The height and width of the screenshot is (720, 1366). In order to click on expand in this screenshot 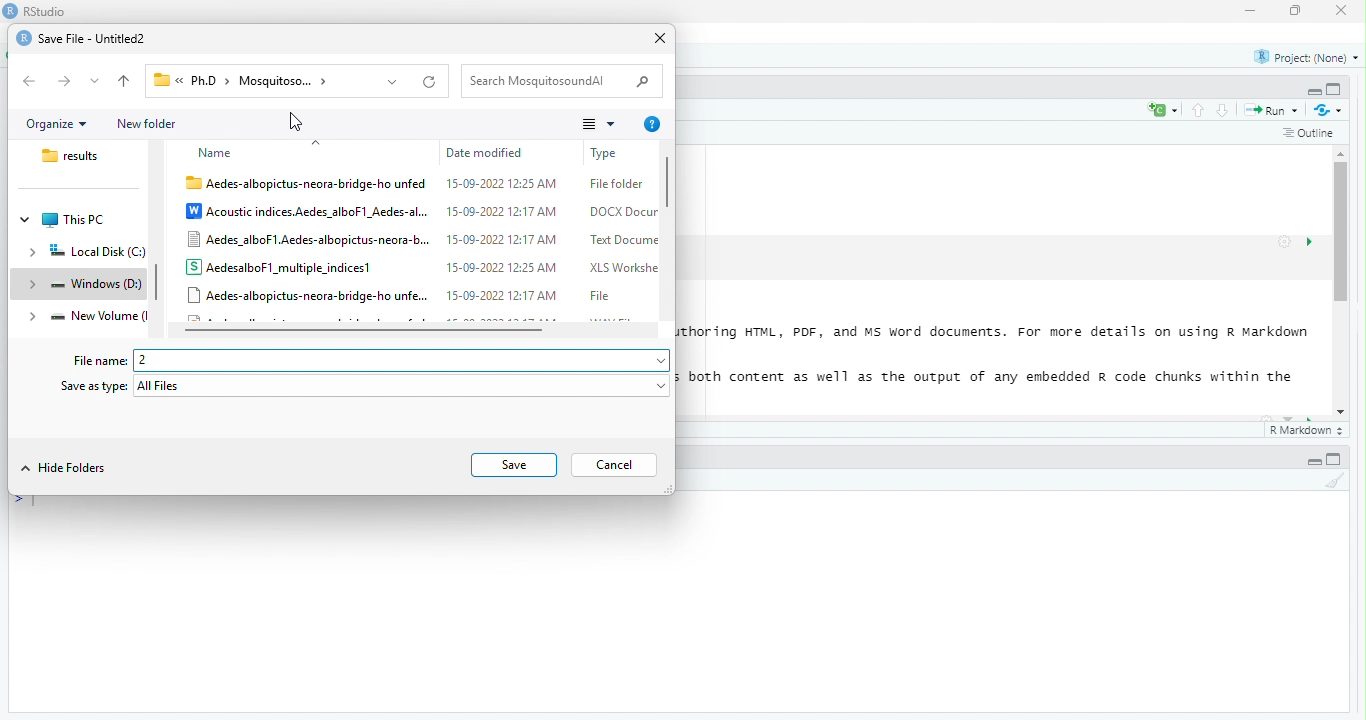, I will do `click(33, 285)`.